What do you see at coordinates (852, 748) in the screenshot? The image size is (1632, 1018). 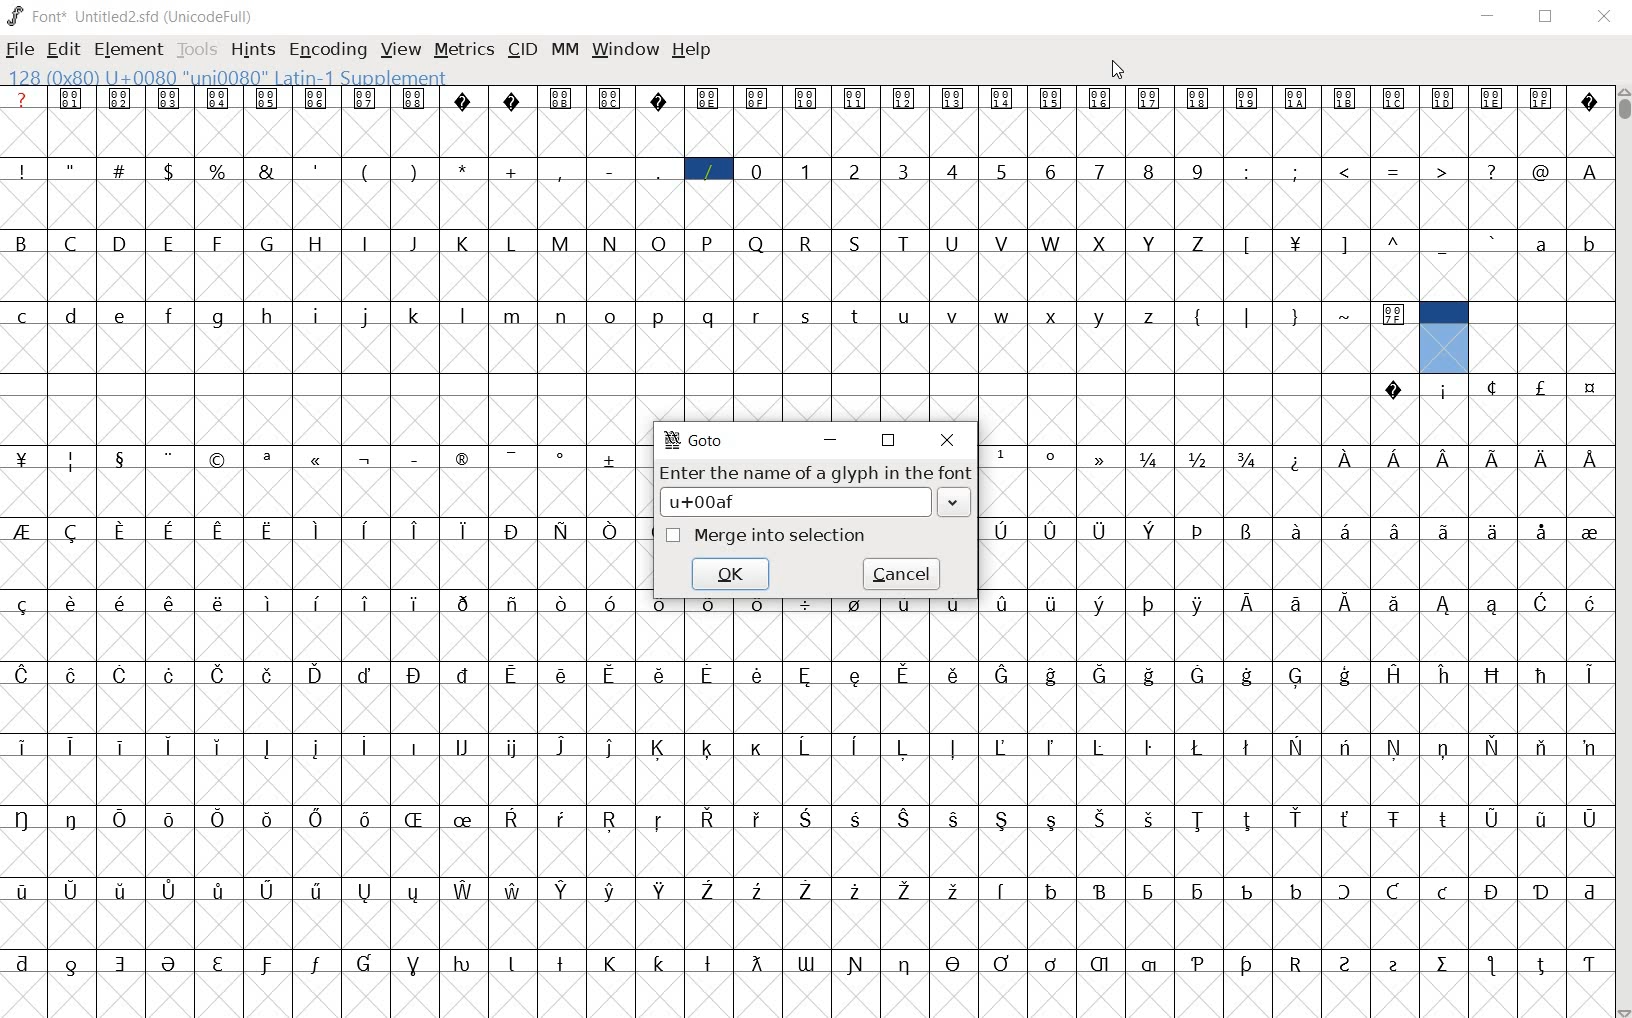 I see `Symbol` at bounding box center [852, 748].